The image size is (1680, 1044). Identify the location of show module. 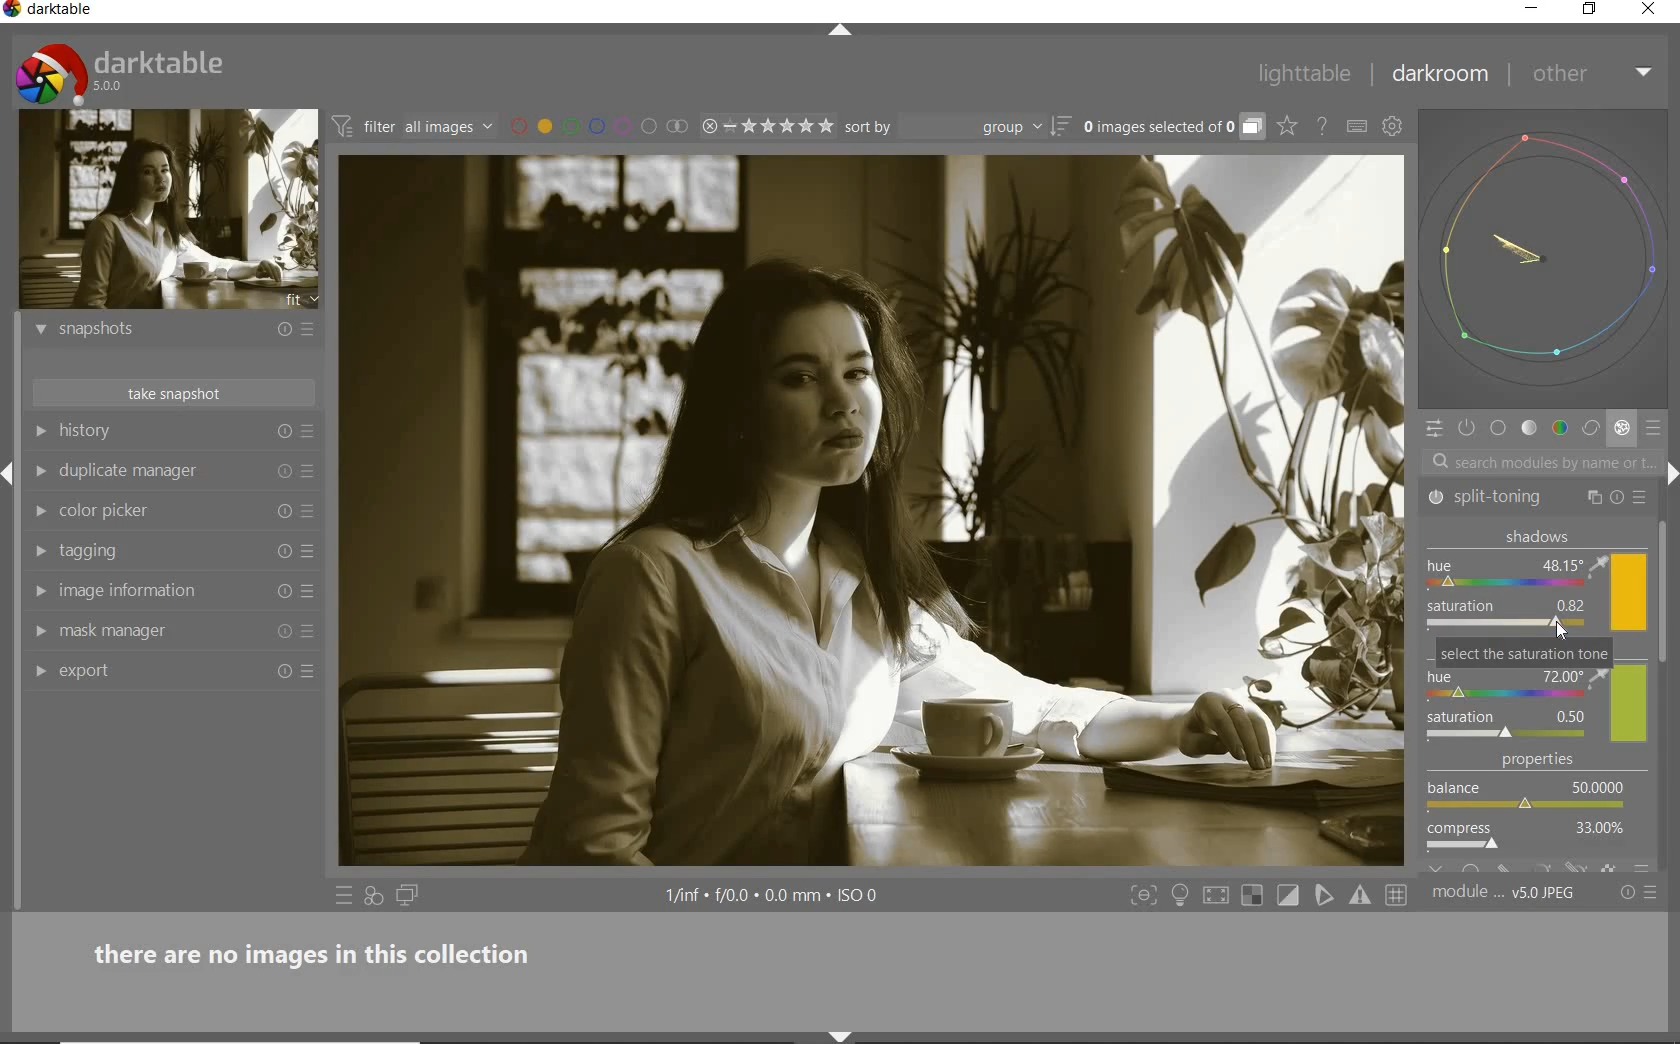
(44, 512).